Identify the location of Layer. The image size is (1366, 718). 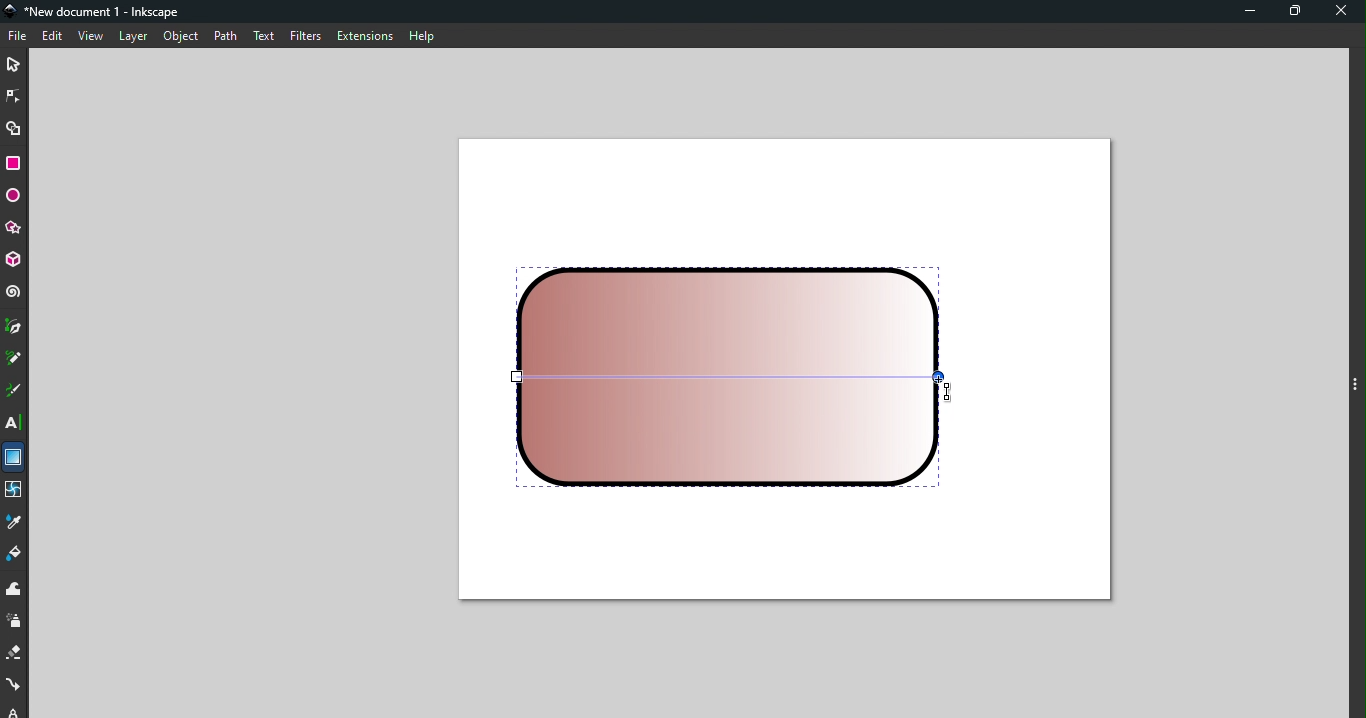
(133, 37).